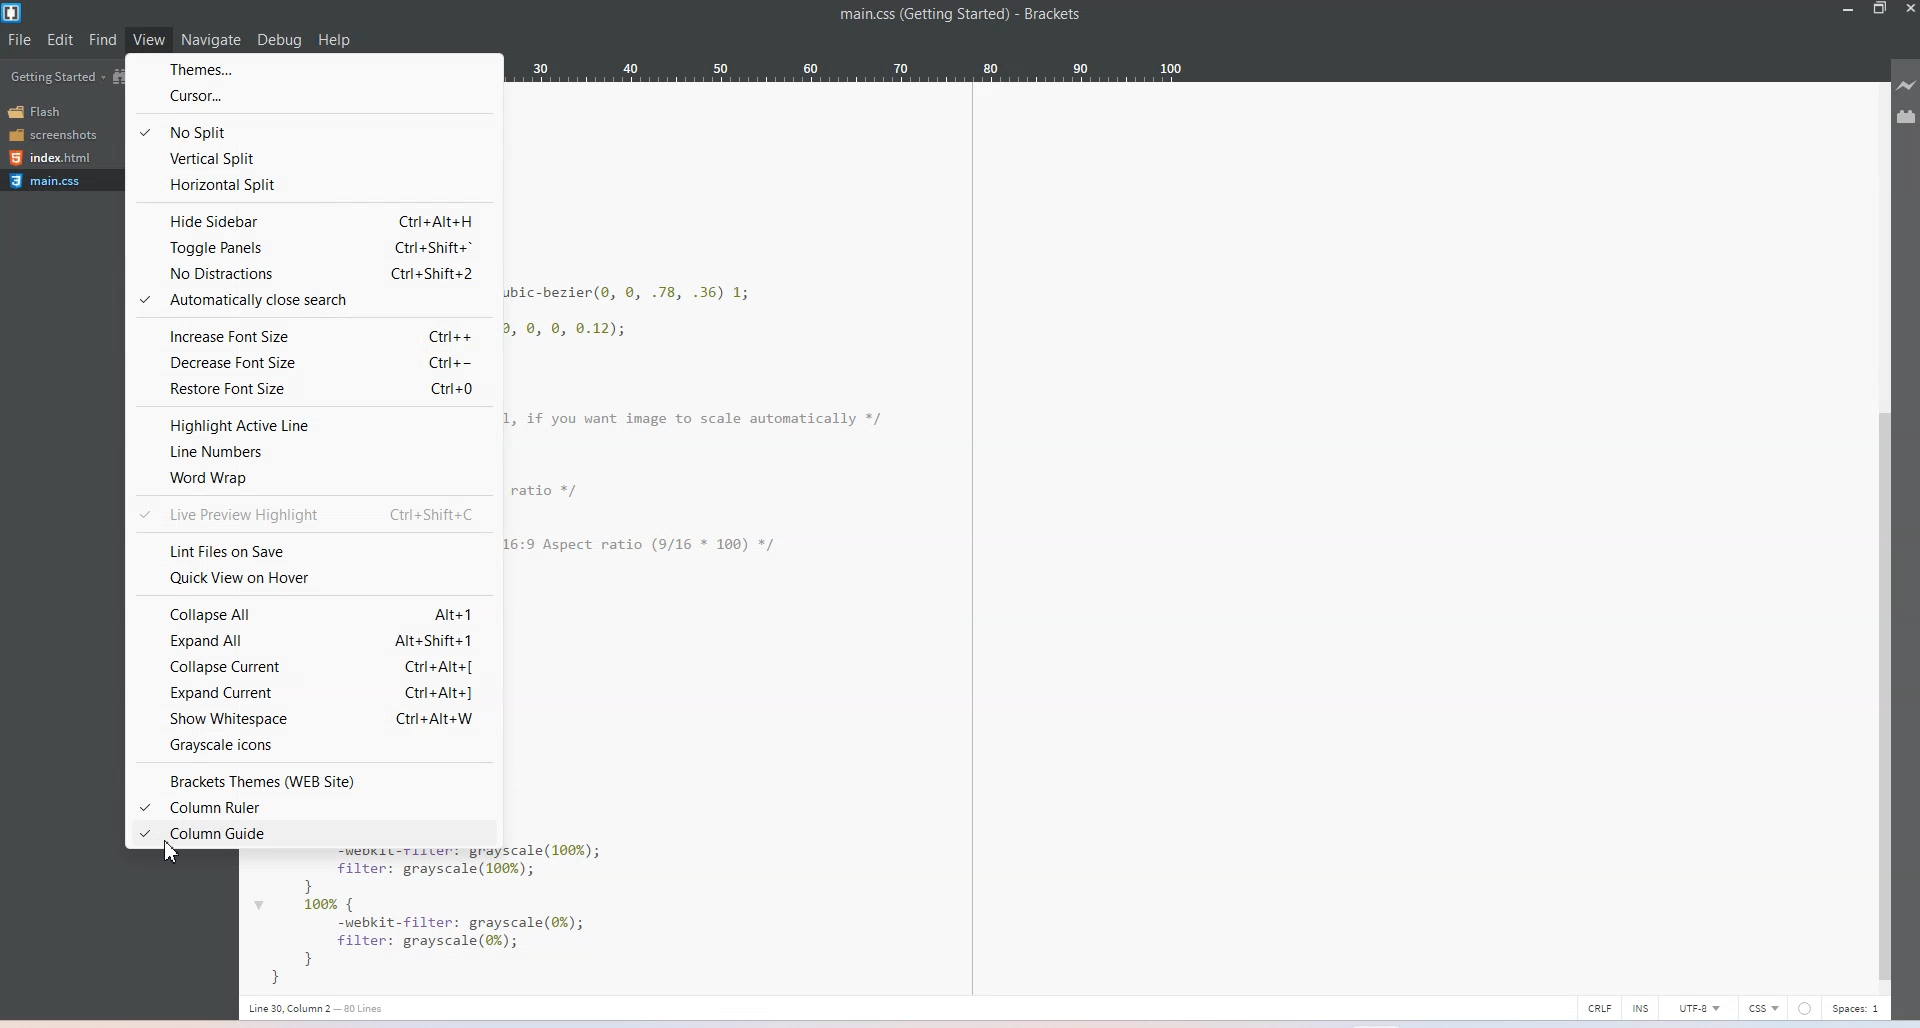  Describe the element at coordinates (1640, 1007) in the screenshot. I see `Toggle Insert/Overwrite` at that location.